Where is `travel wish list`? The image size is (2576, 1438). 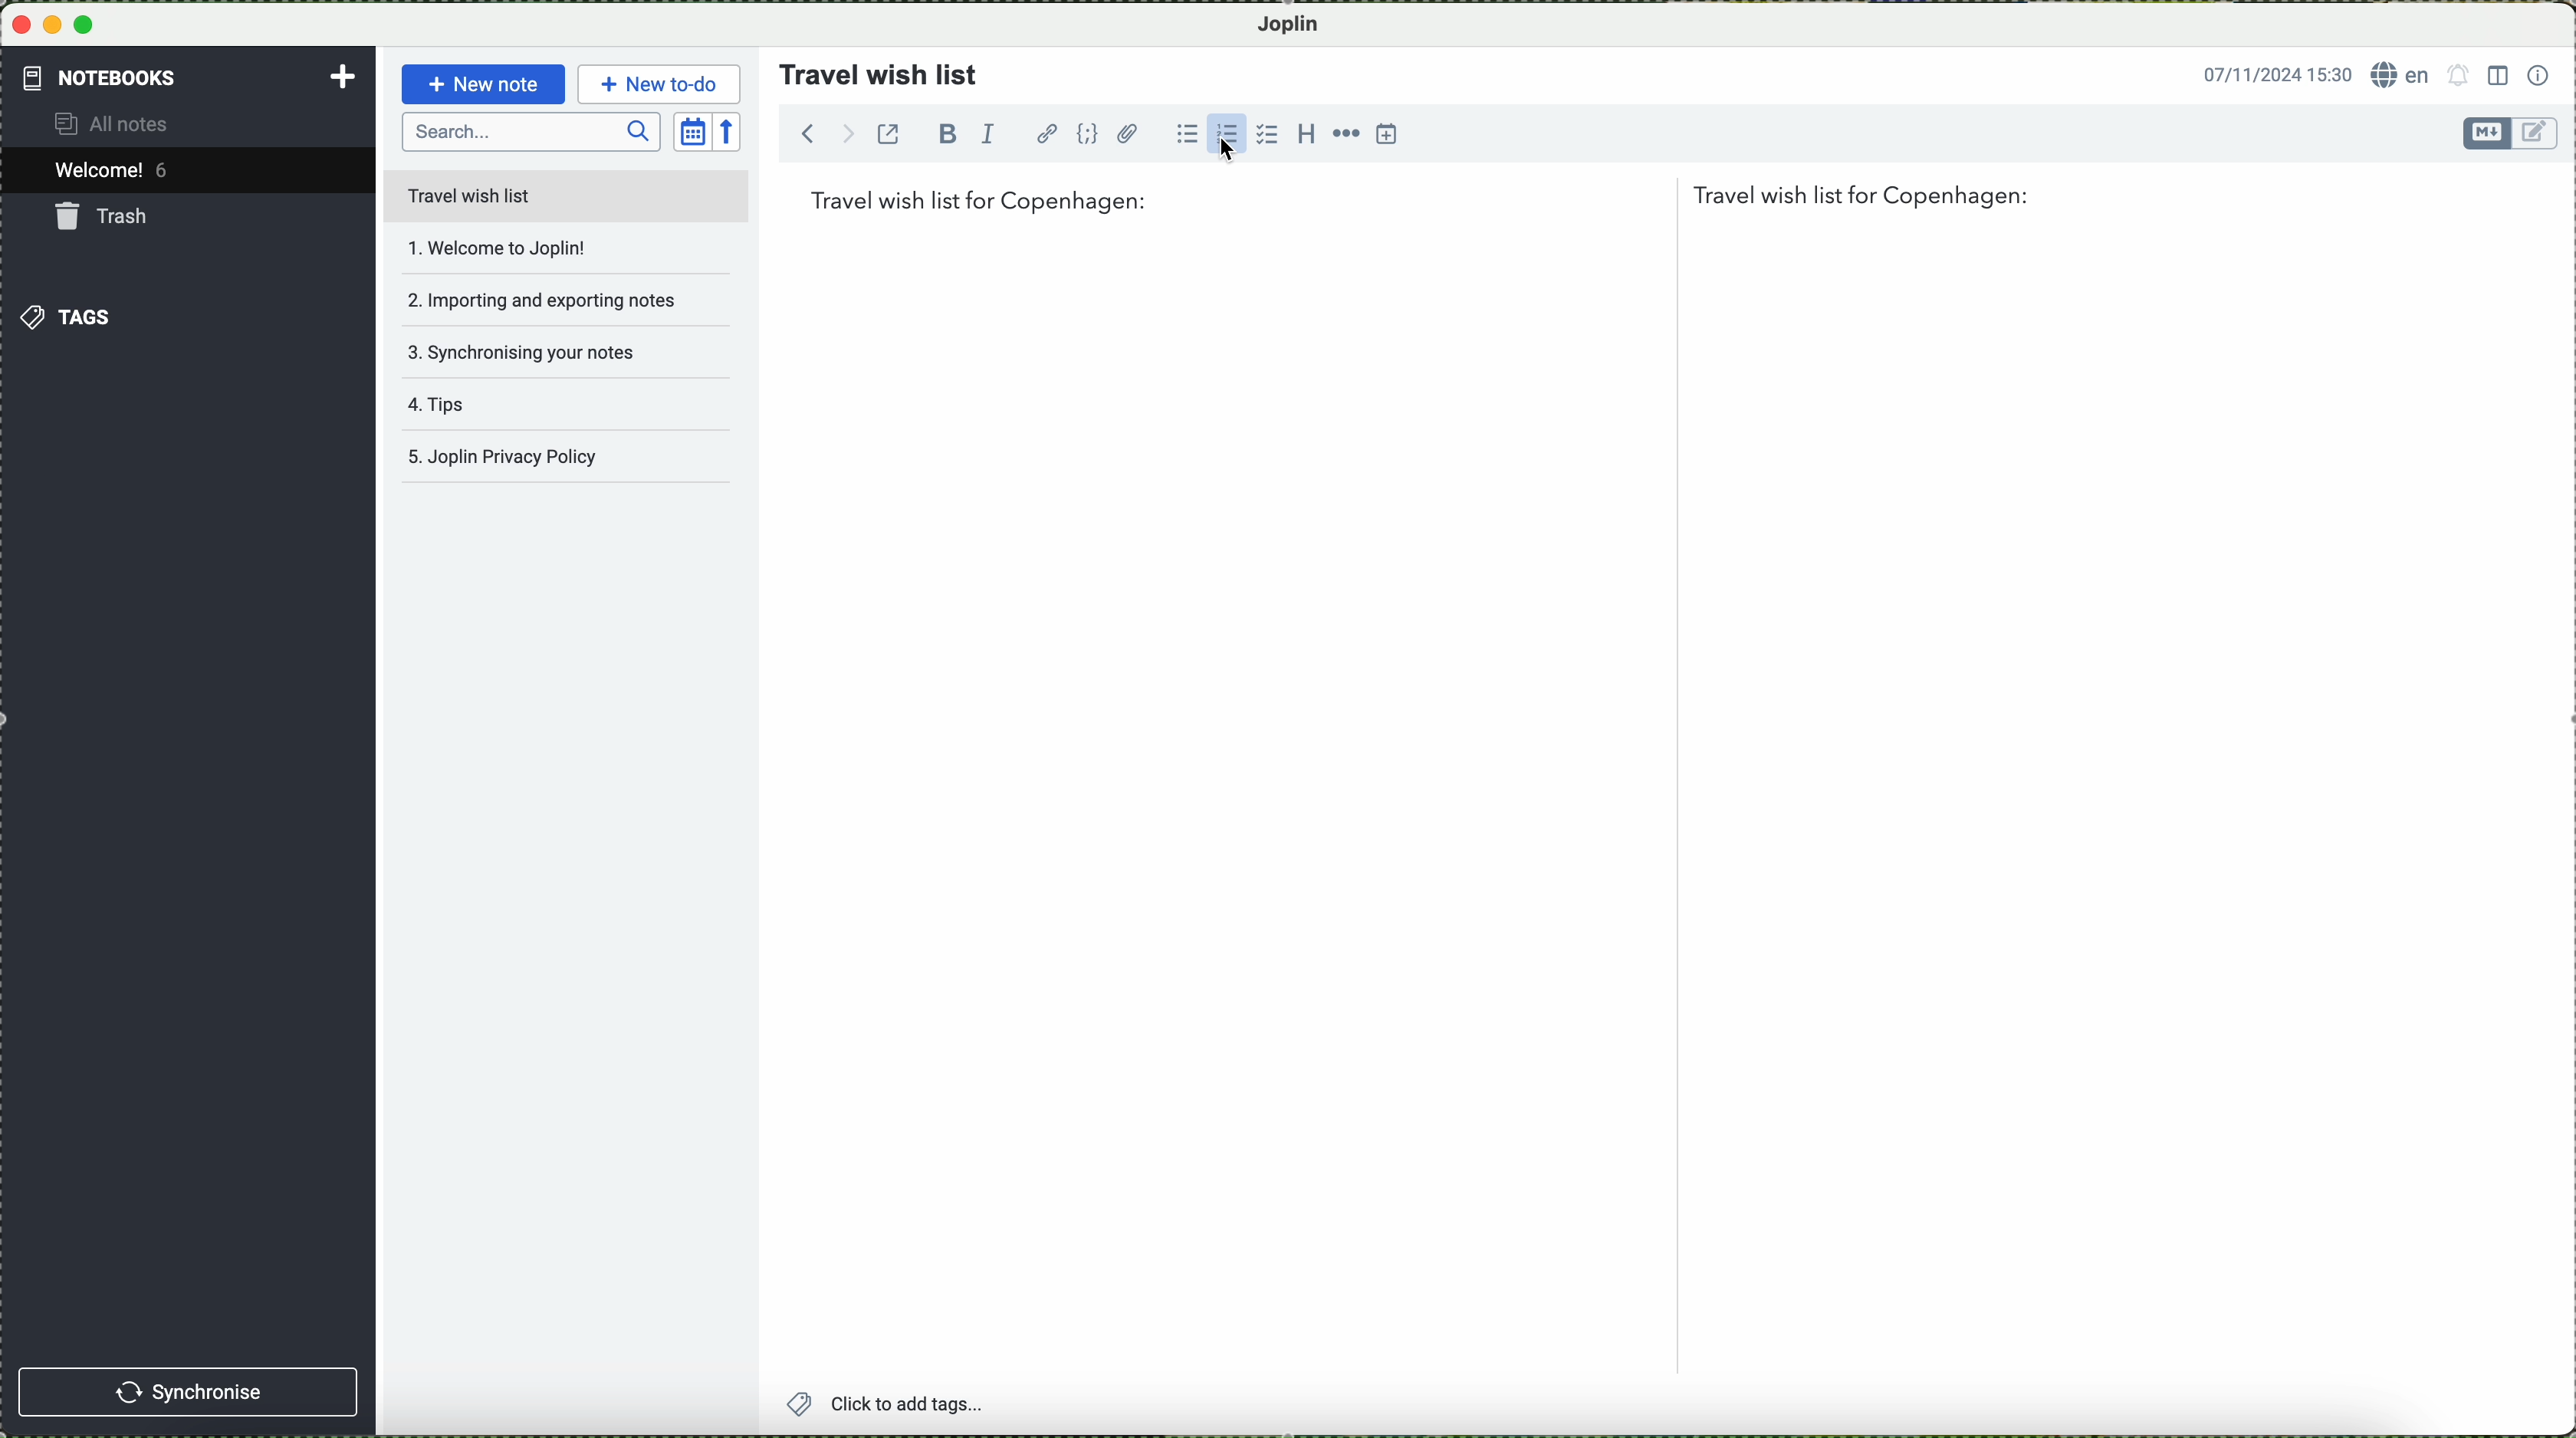 travel wish list is located at coordinates (871, 68).